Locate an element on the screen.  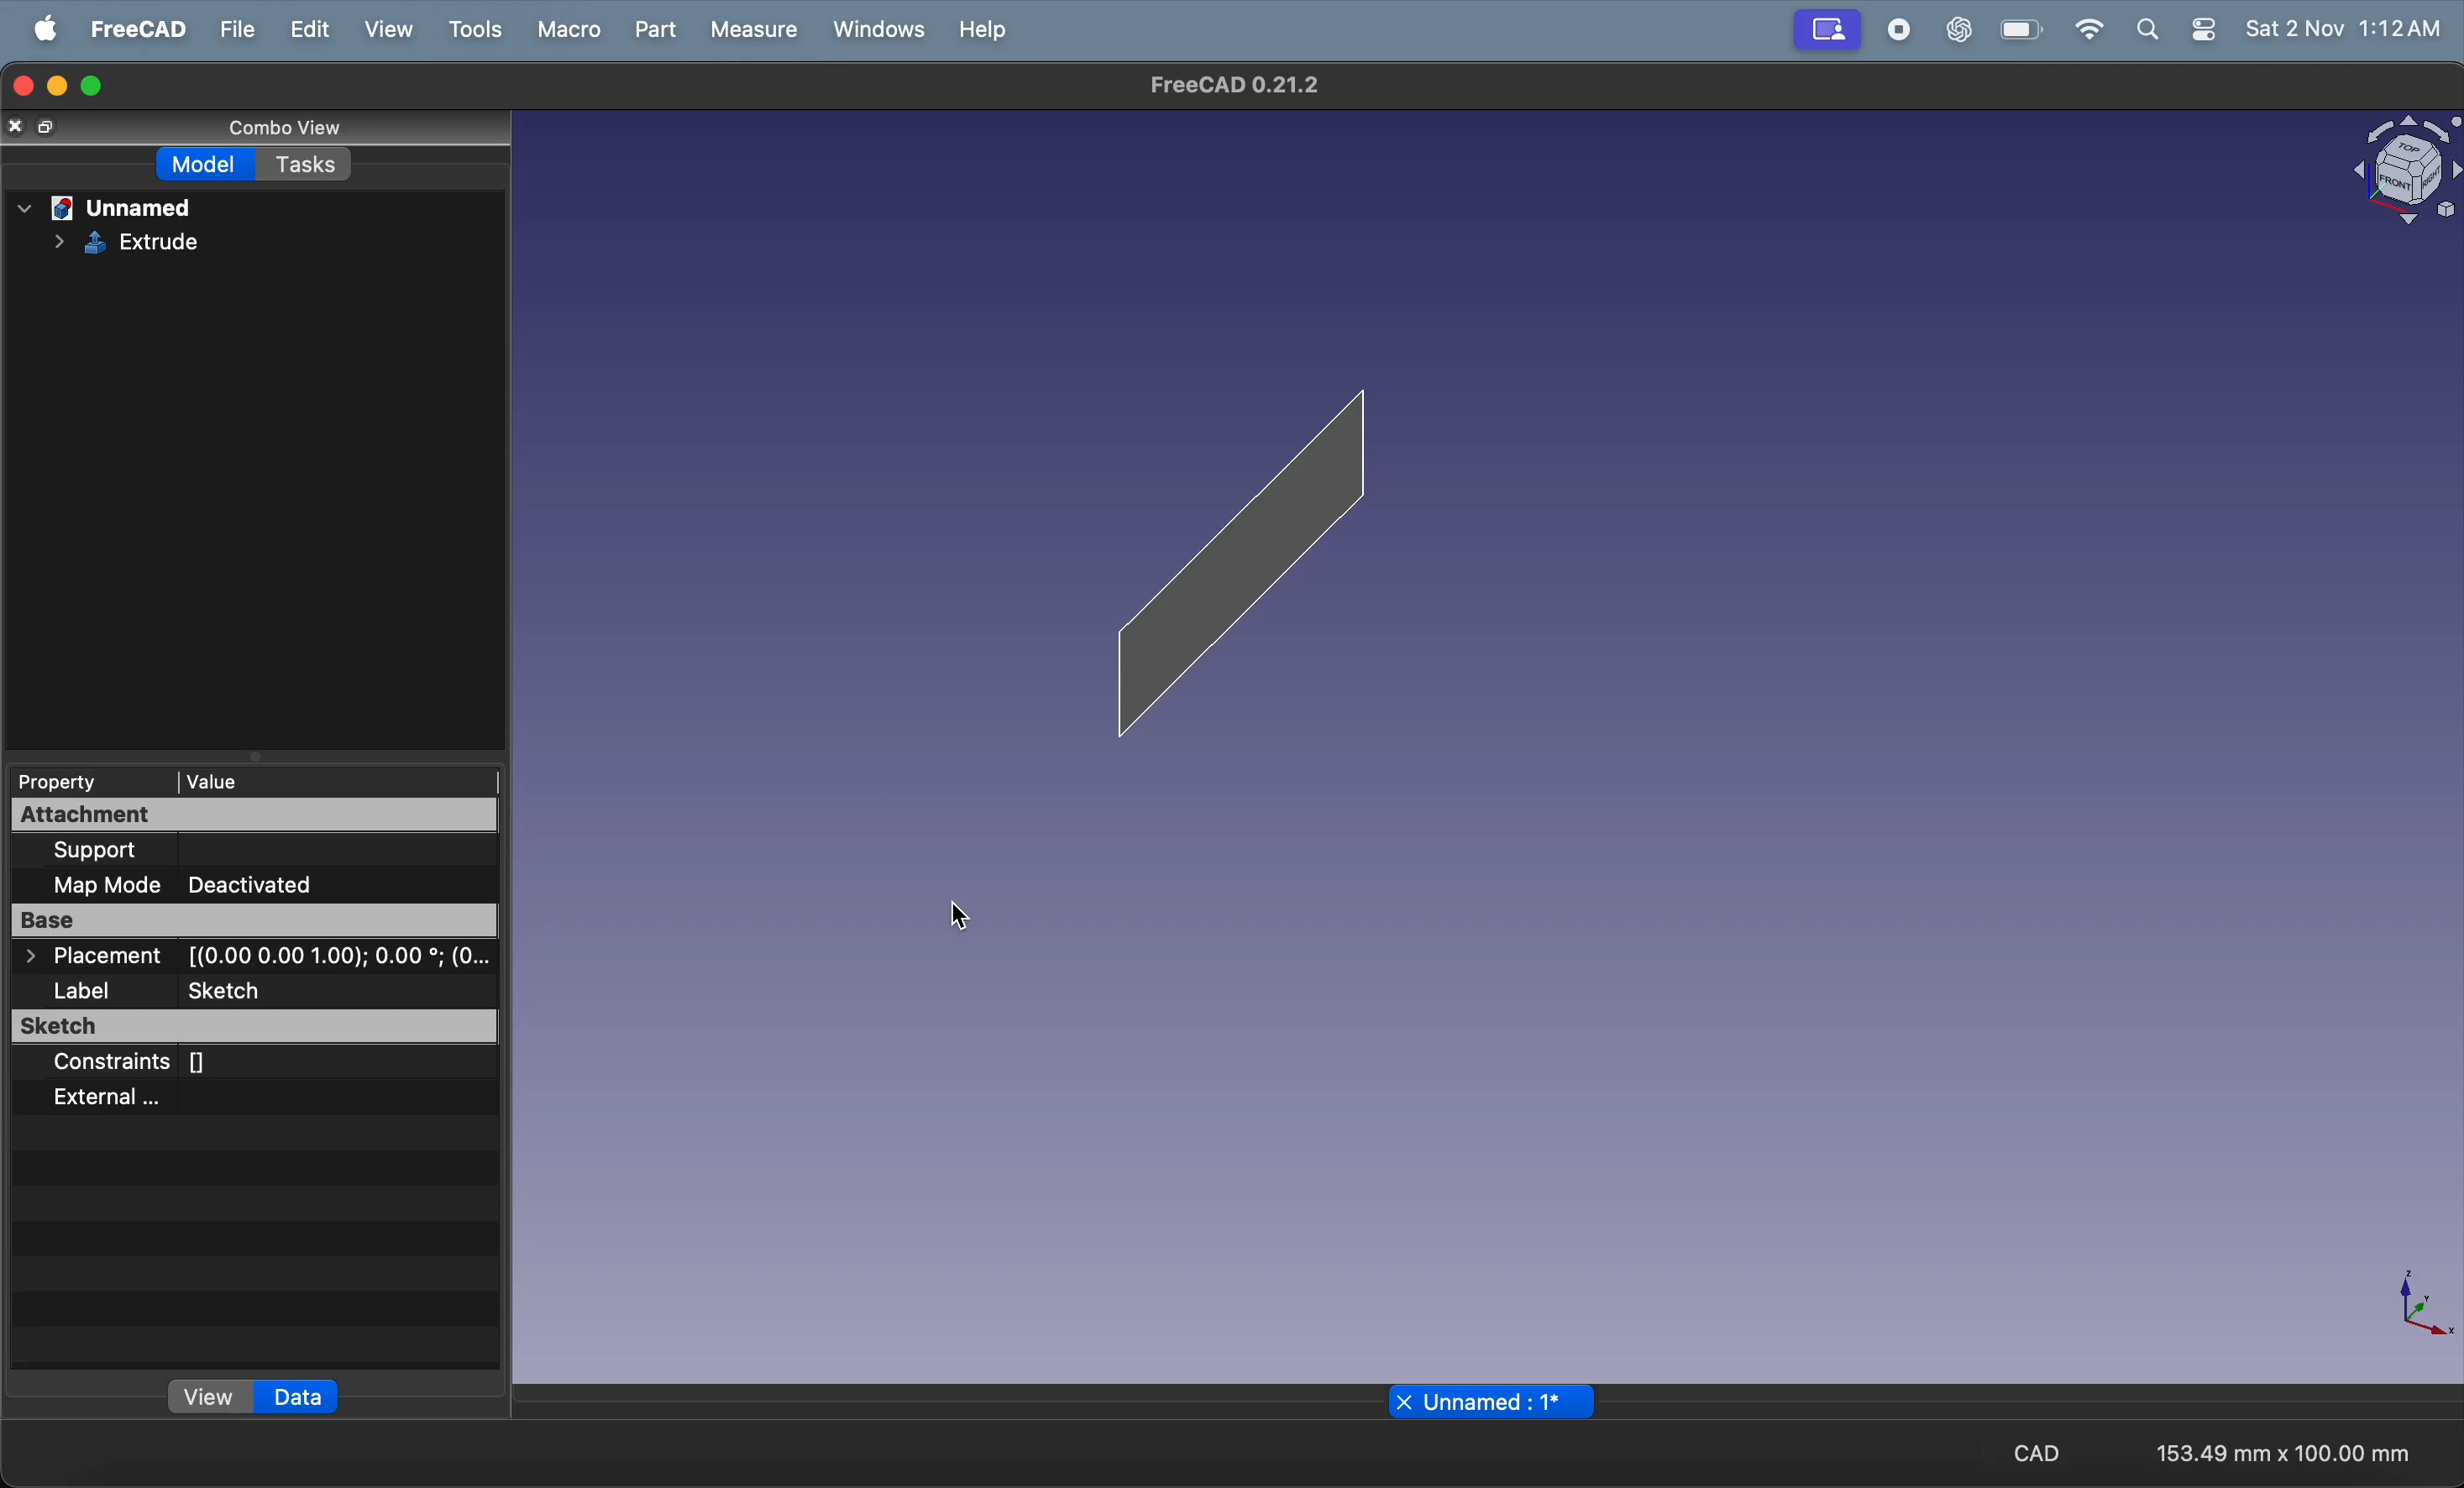
attachment is located at coordinates (256, 816).